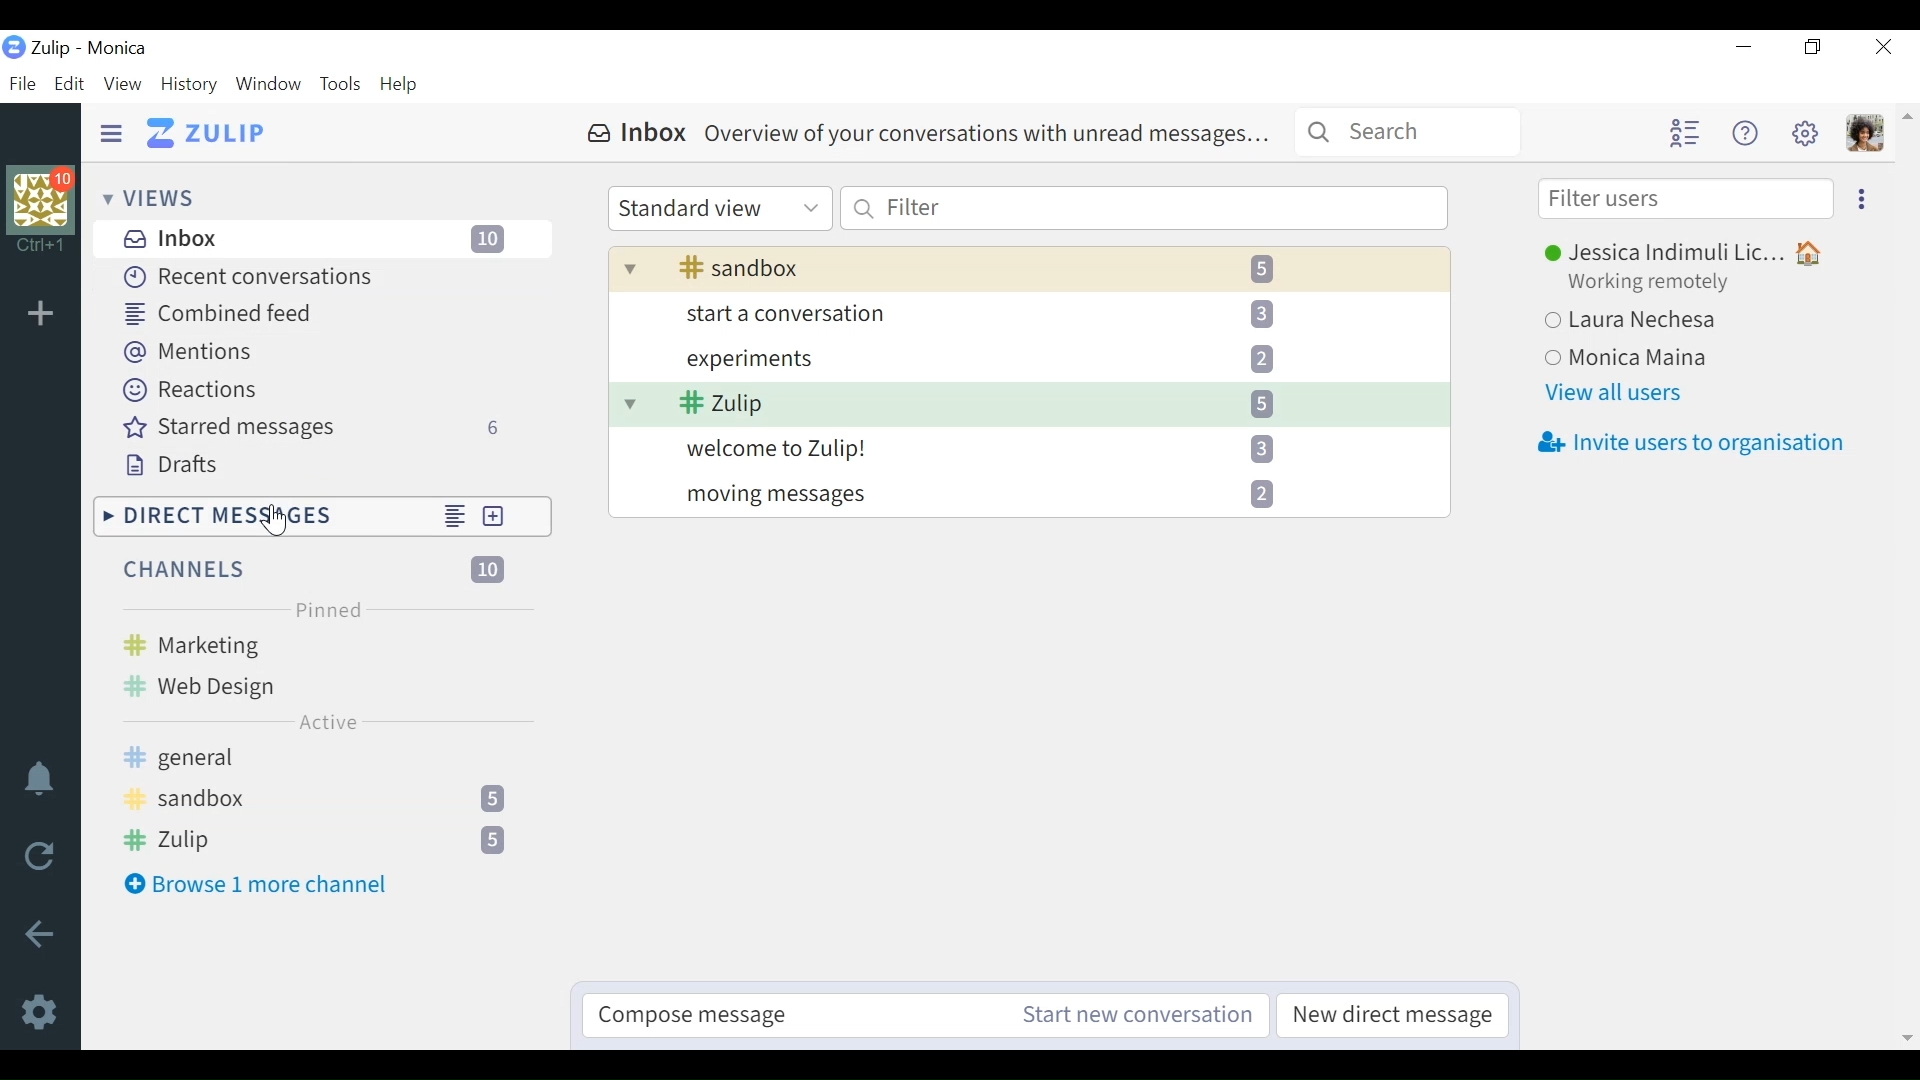 This screenshot has height=1080, width=1920. I want to click on Channel, so click(325, 666).